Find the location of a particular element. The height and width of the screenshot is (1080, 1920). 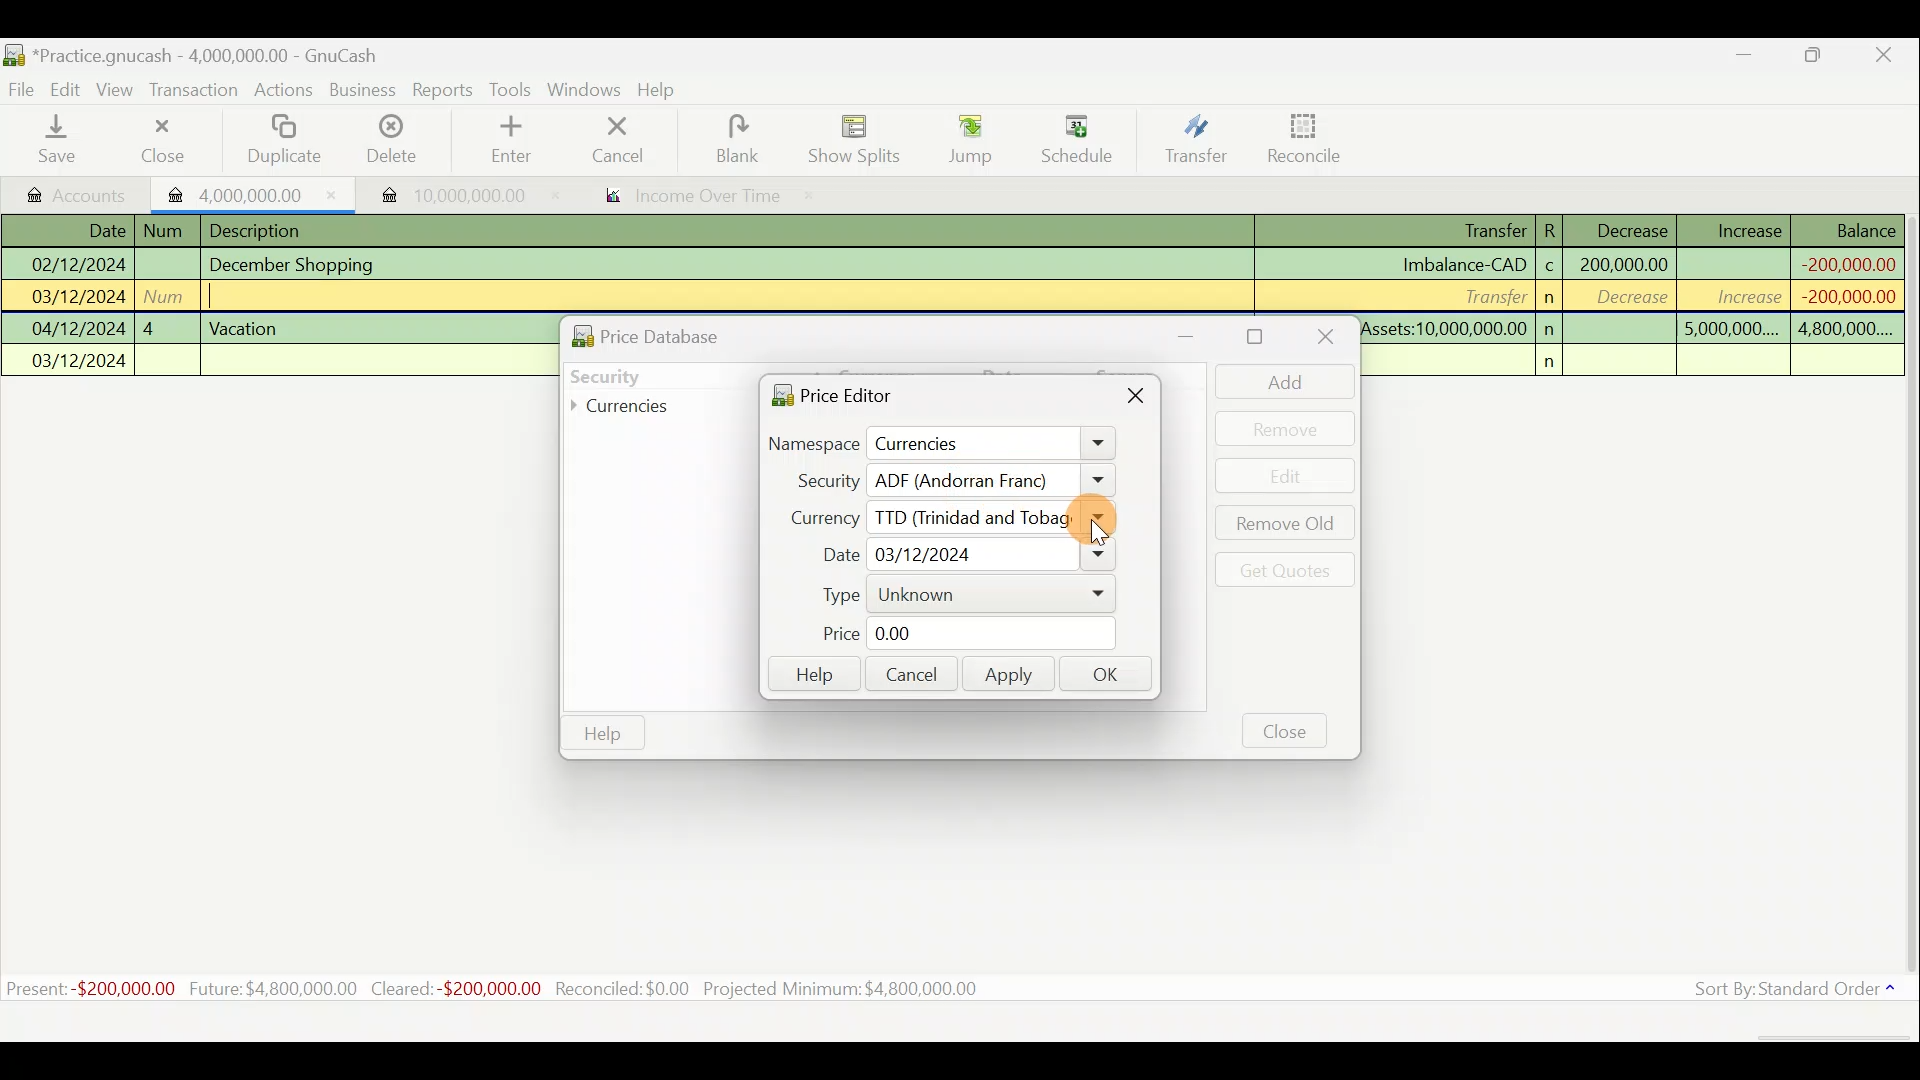

Imported transaction is located at coordinates (245, 192).